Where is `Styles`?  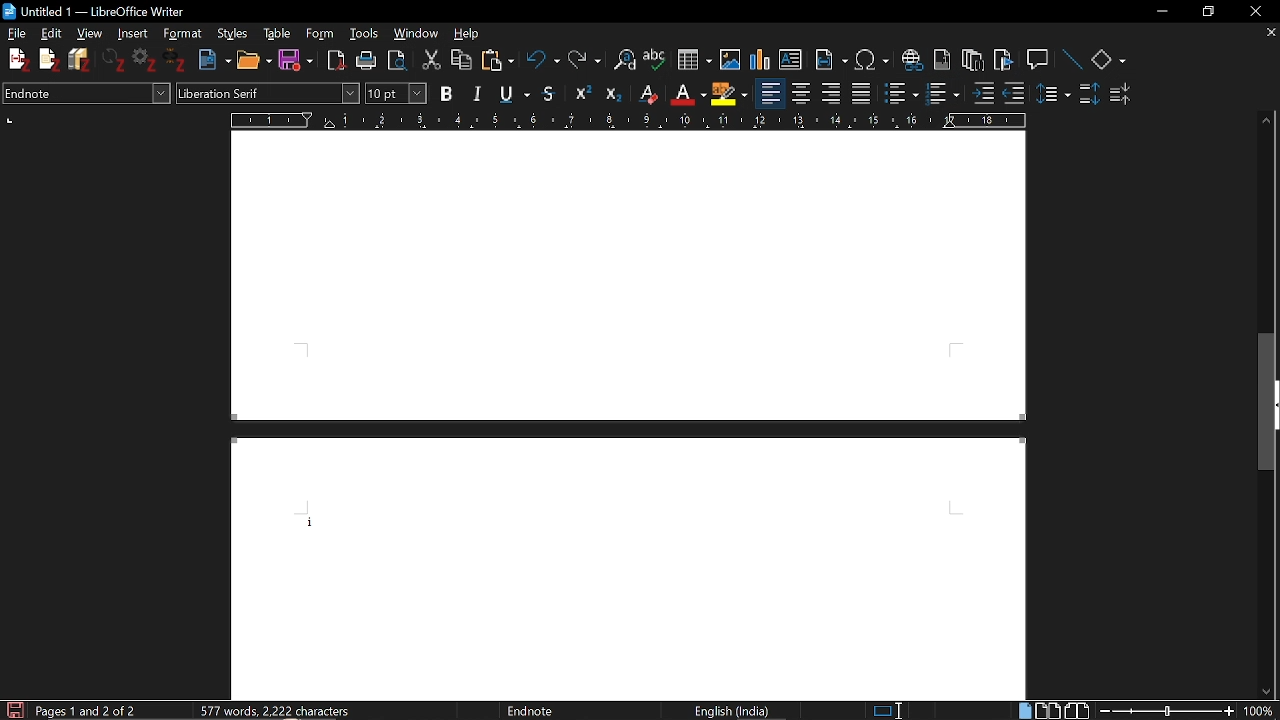 Styles is located at coordinates (233, 33).